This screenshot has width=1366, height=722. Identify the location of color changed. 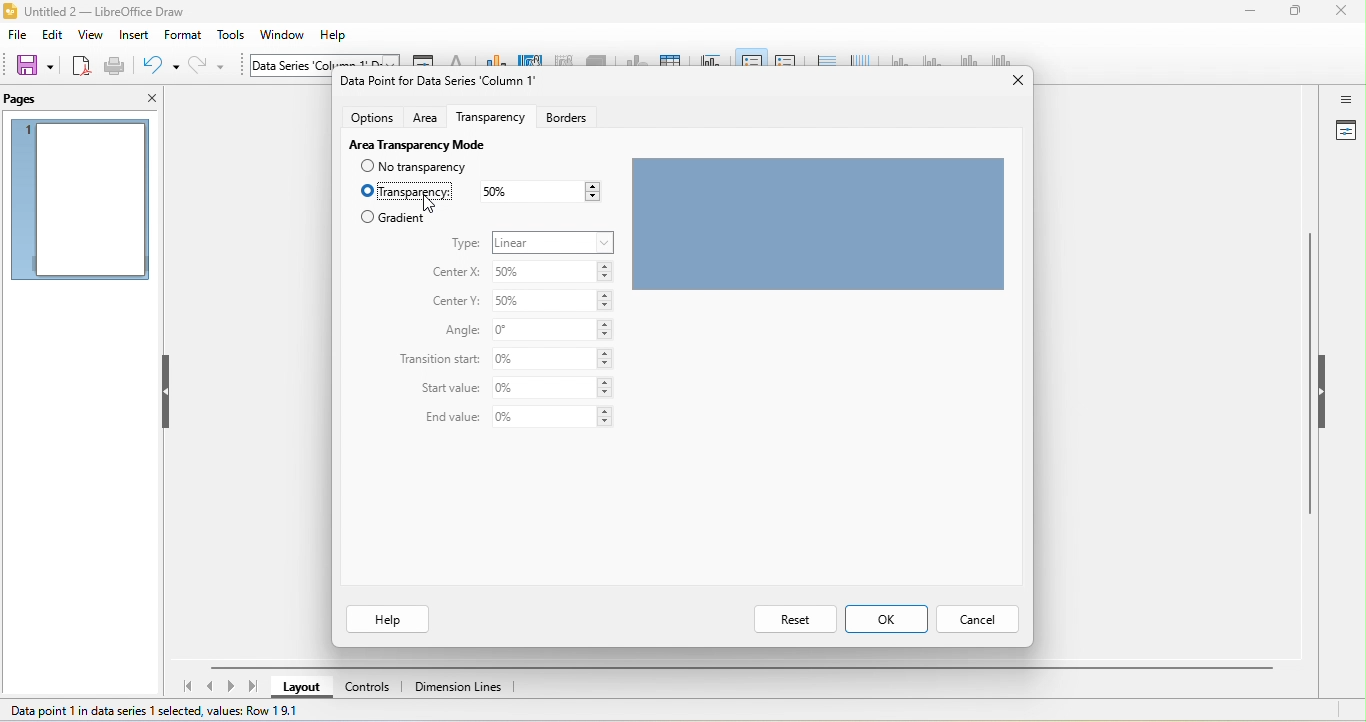
(819, 223).